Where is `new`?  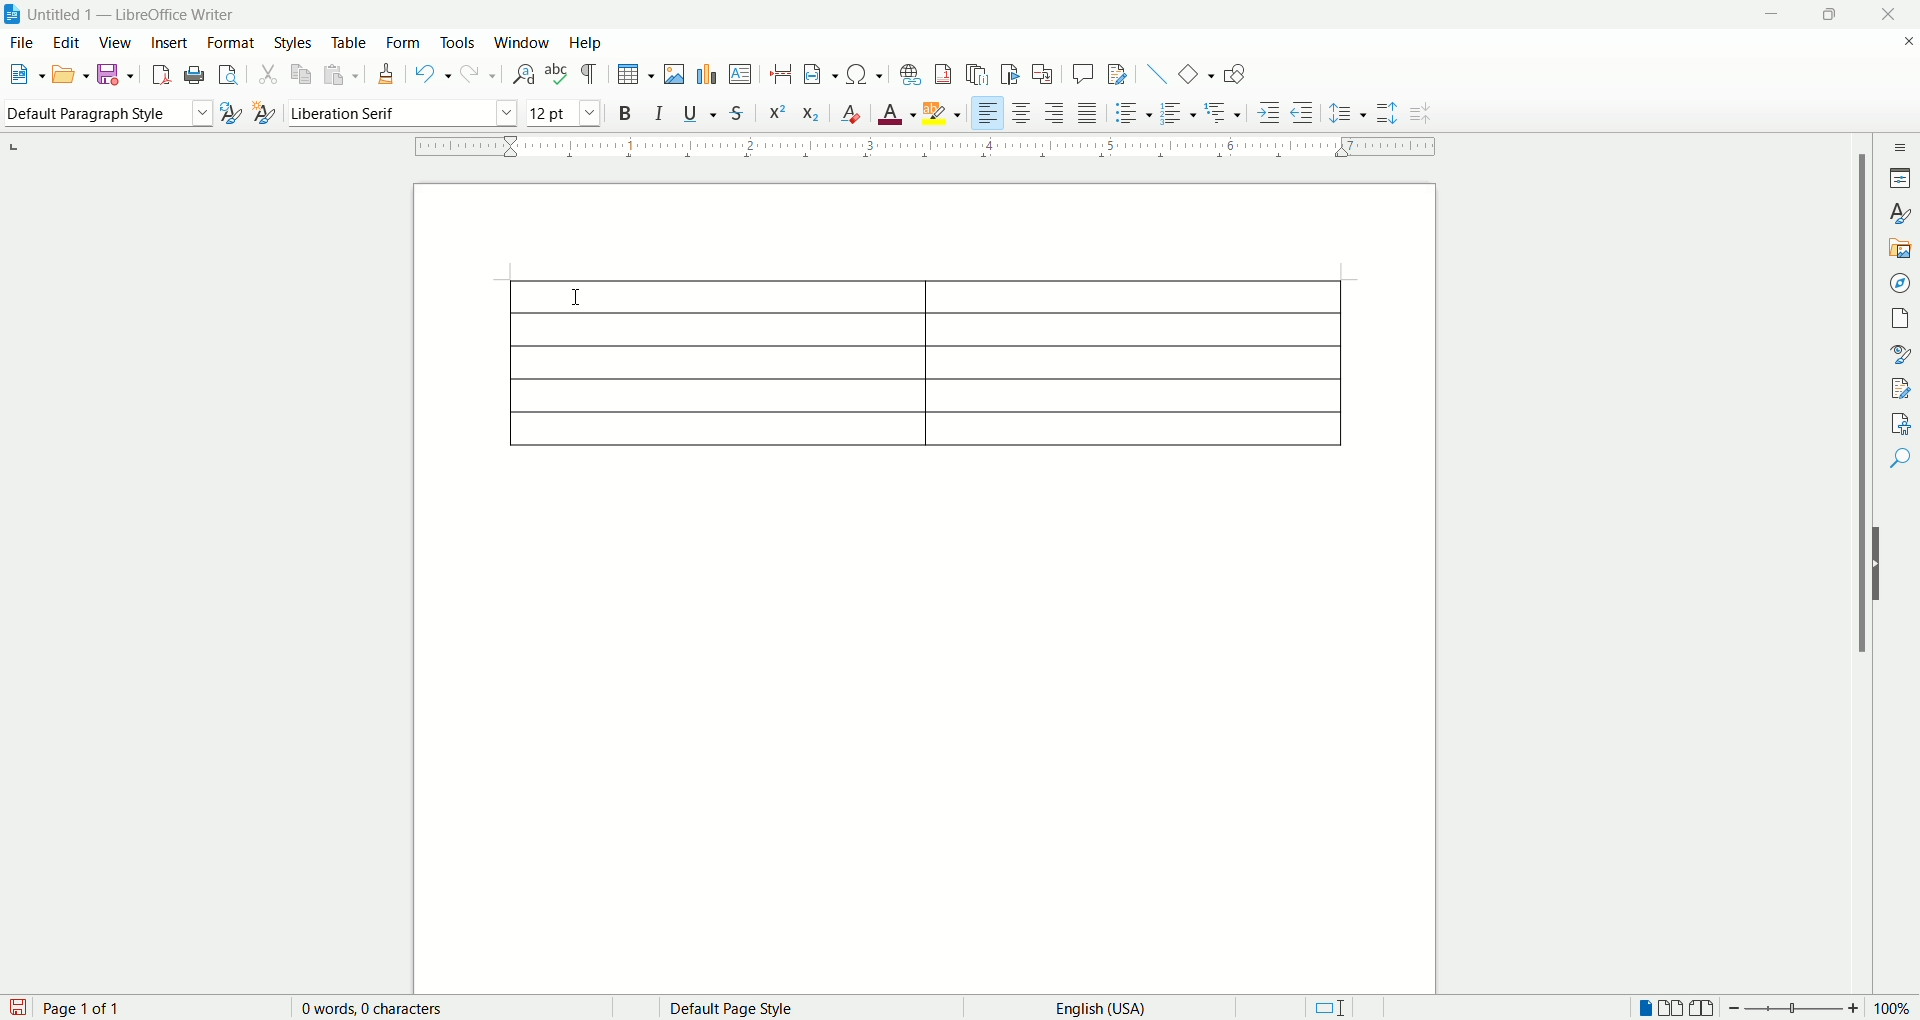
new is located at coordinates (24, 74).